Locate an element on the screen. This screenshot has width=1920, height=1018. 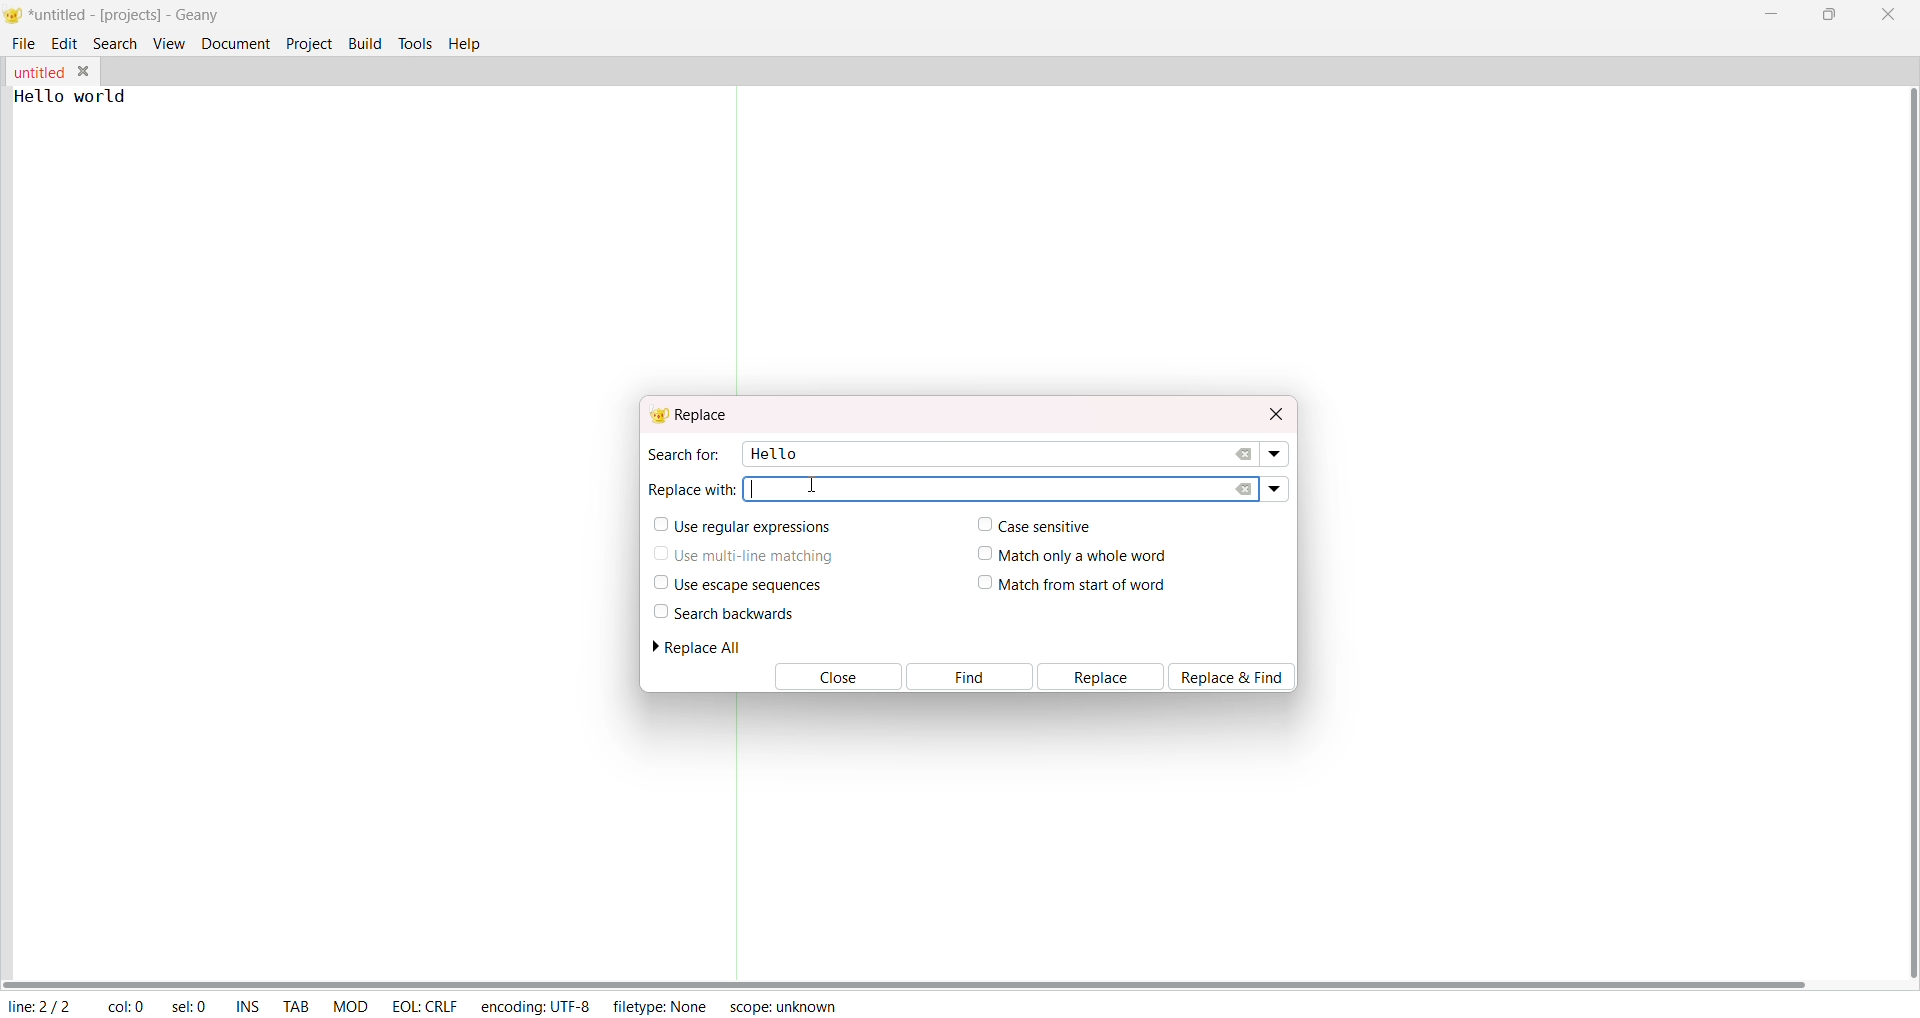
*untitled-[projects]-Geany is located at coordinates (143, 15).